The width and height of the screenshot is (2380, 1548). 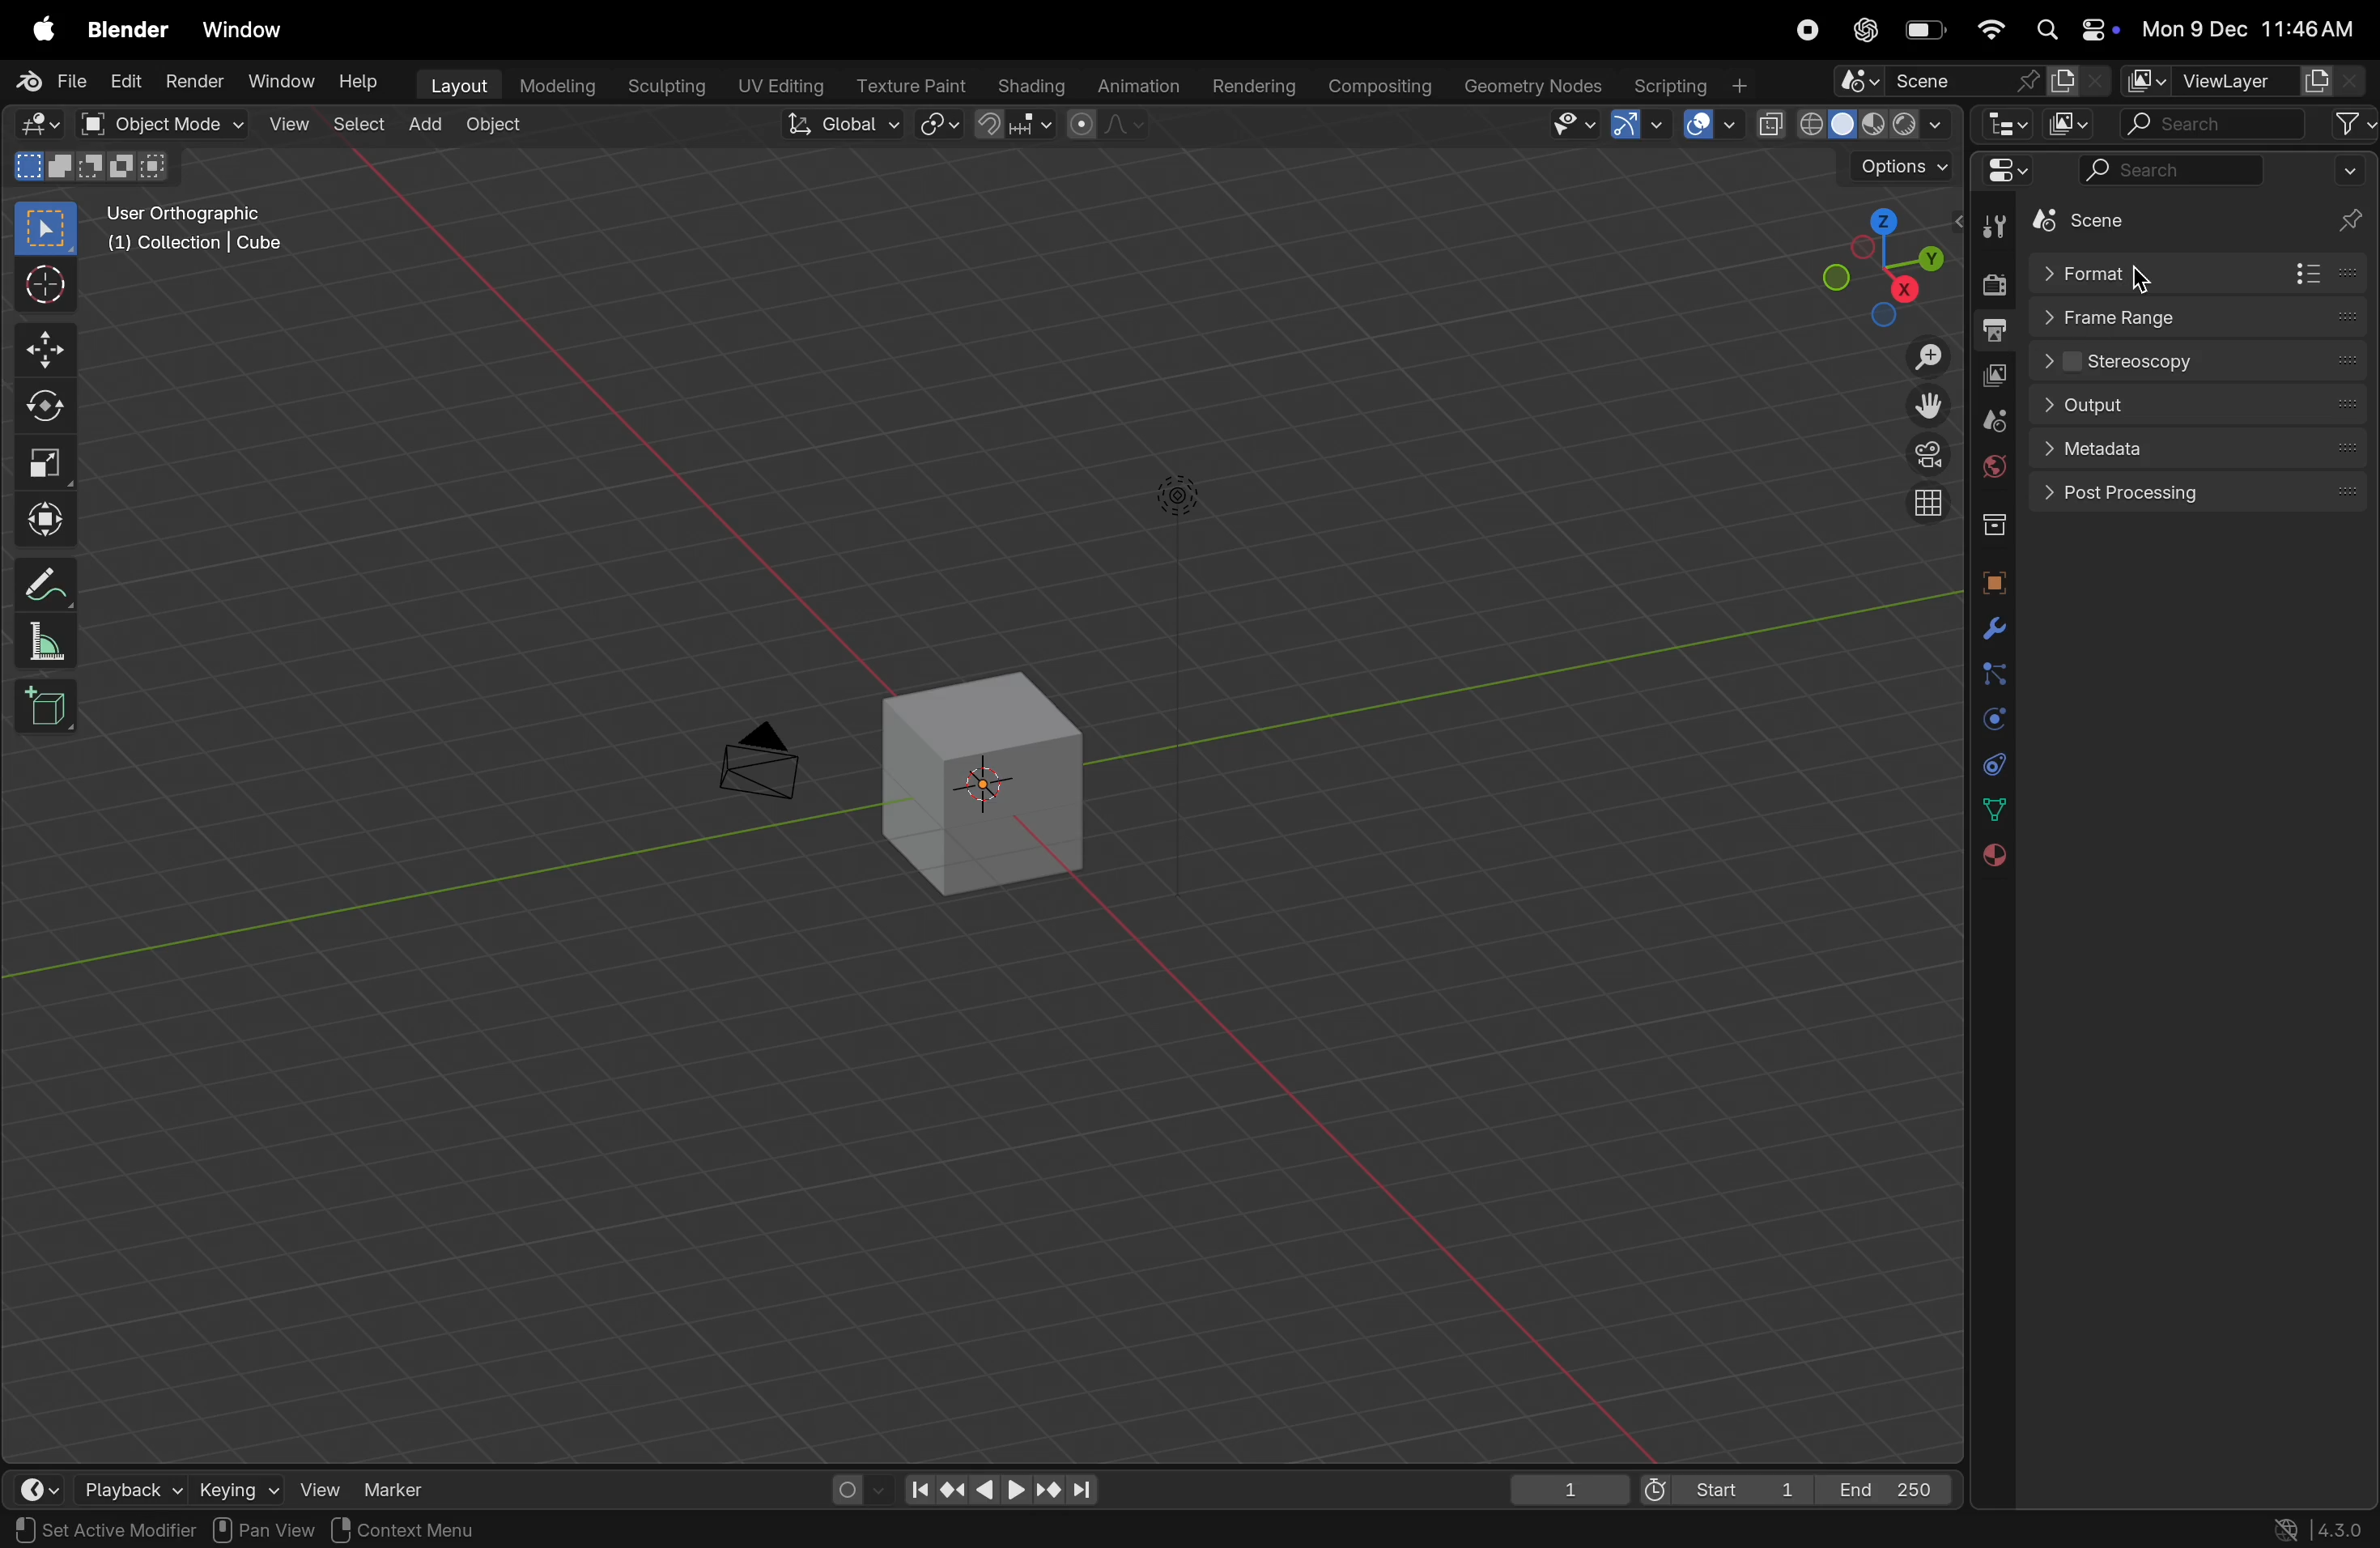 What do you see at coordinates (1921, 454) in the screenshot?
I see `persoective` at bounding box center [1921, 454].